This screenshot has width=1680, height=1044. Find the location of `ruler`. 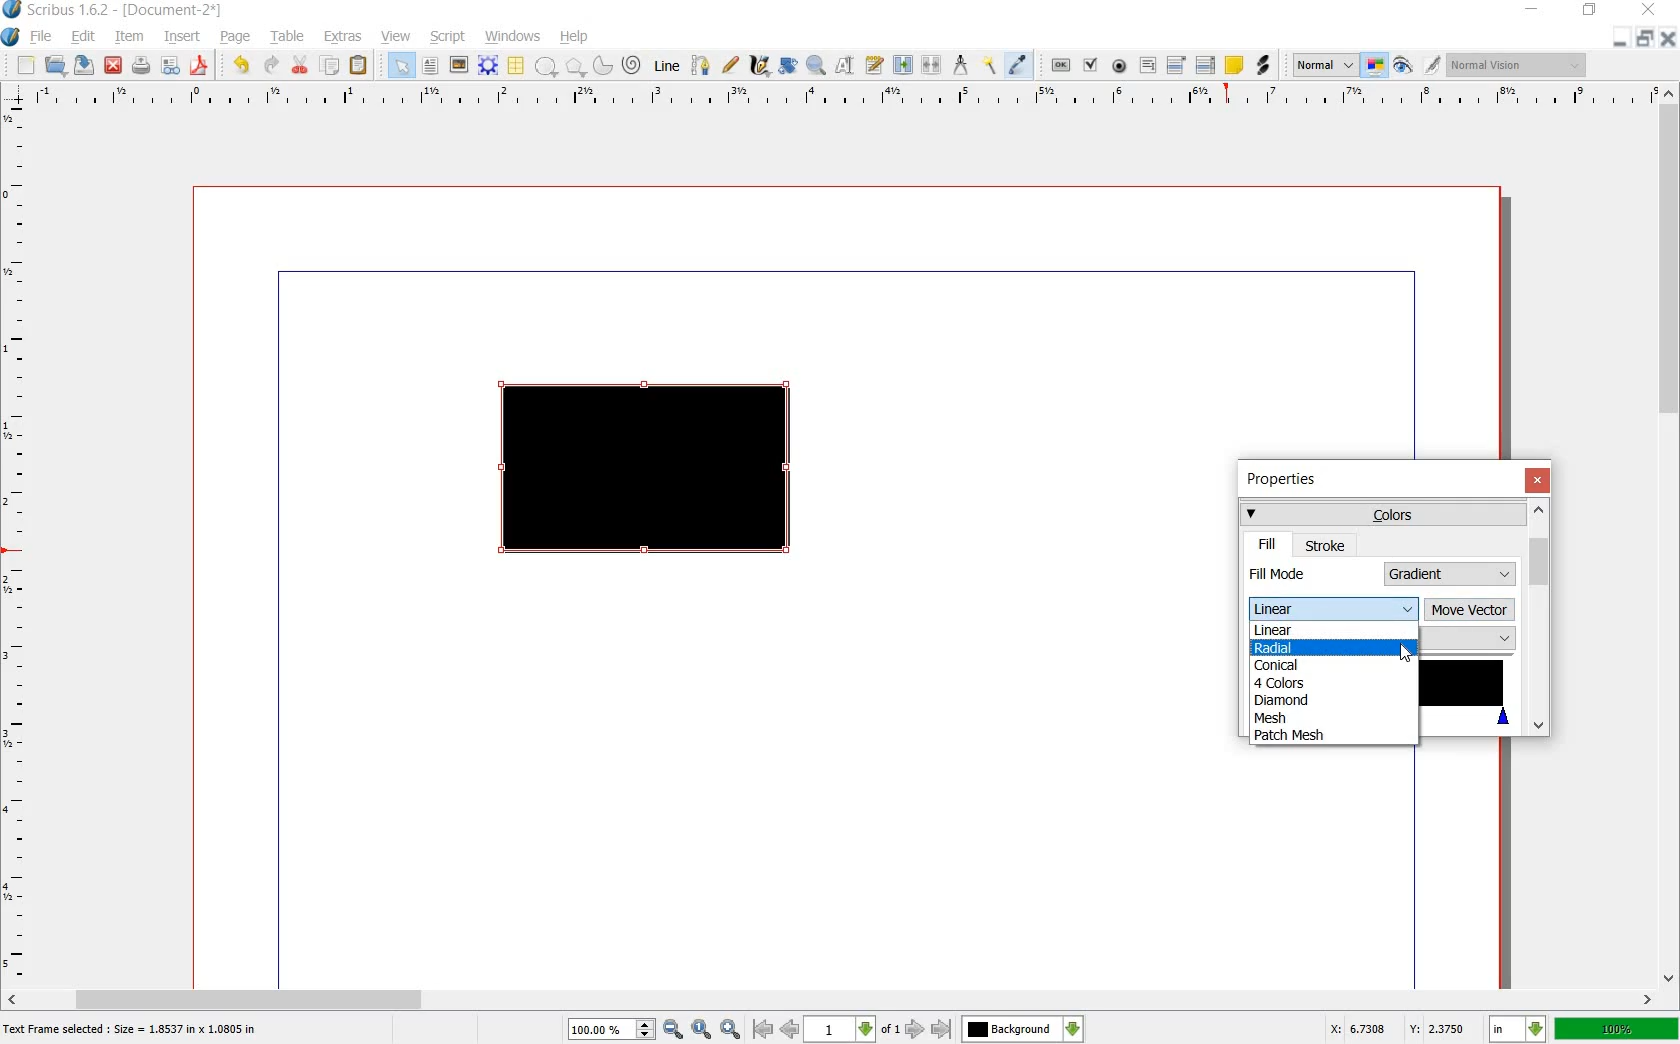

ruler is located at coordinates (837, 97).